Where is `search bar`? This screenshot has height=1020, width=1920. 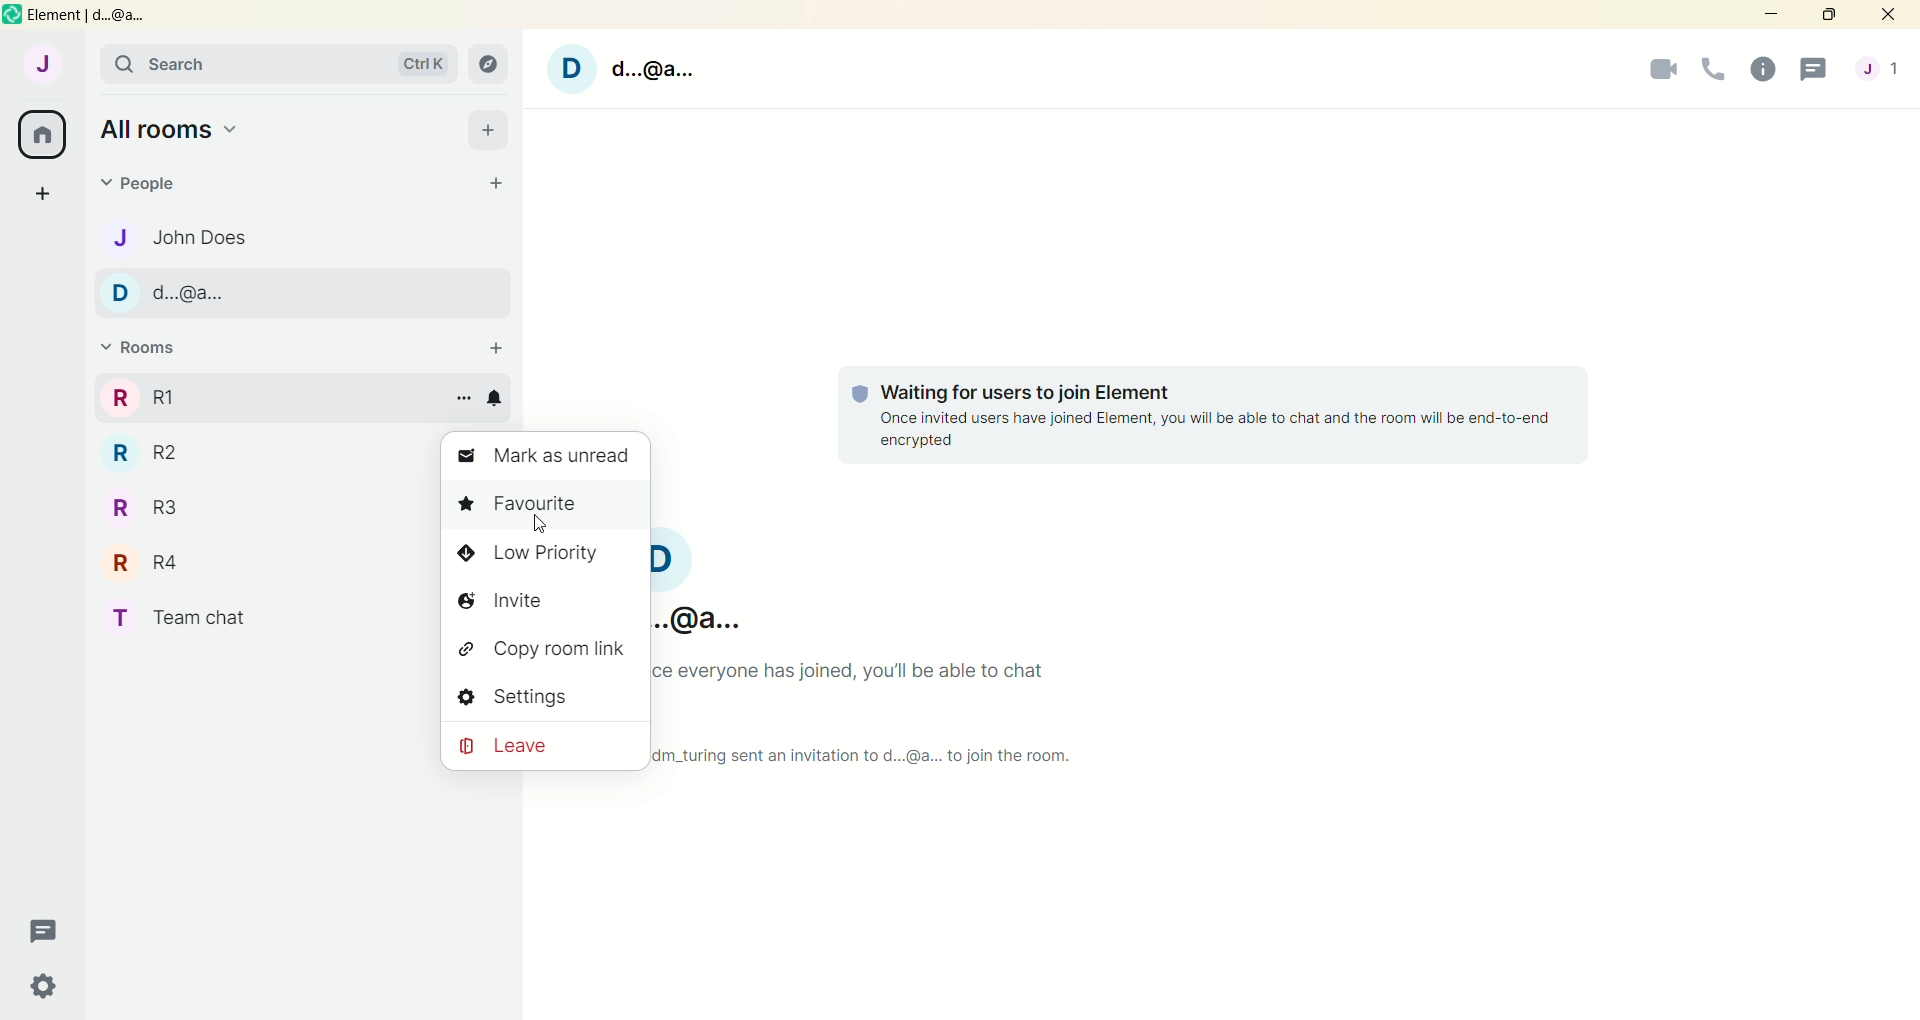
search bar is located at coordinates (202, 68).